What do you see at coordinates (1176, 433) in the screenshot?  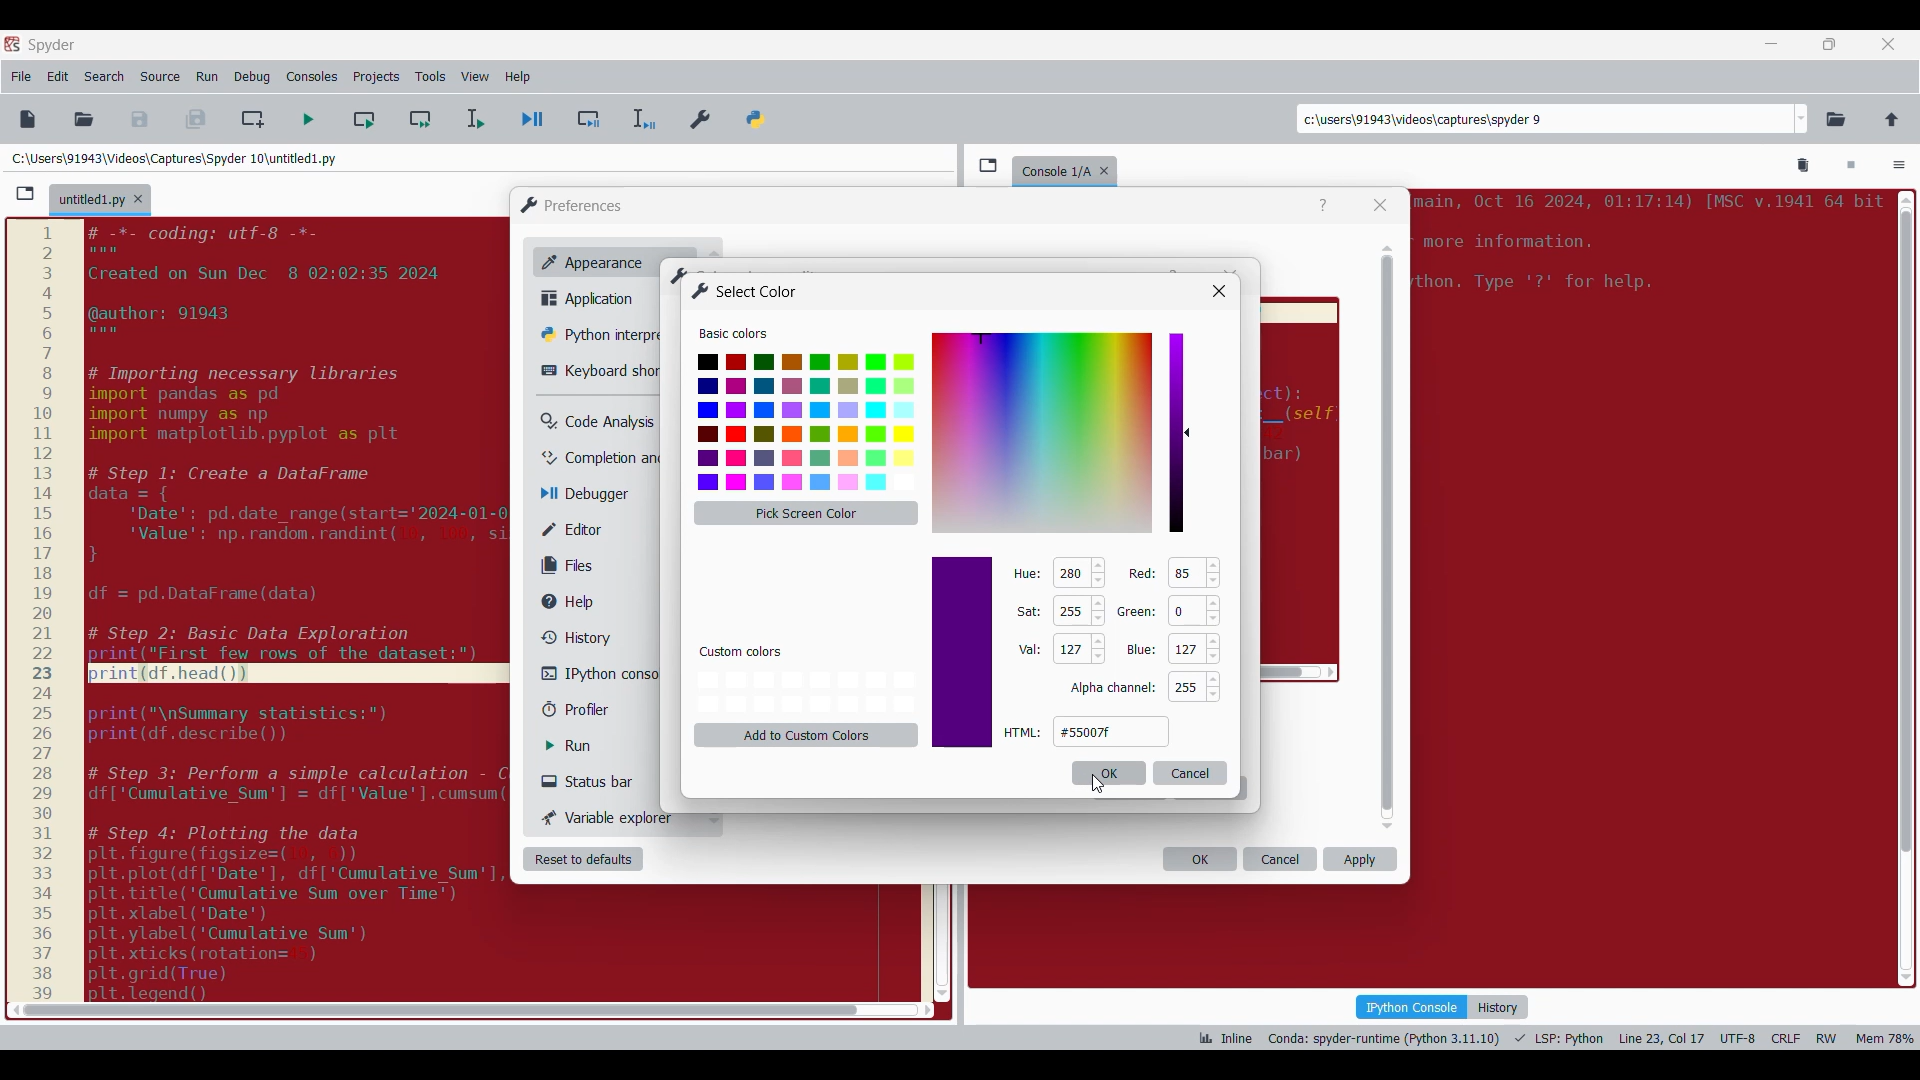 I see `Color scale` at bounding box center [1176, 433].